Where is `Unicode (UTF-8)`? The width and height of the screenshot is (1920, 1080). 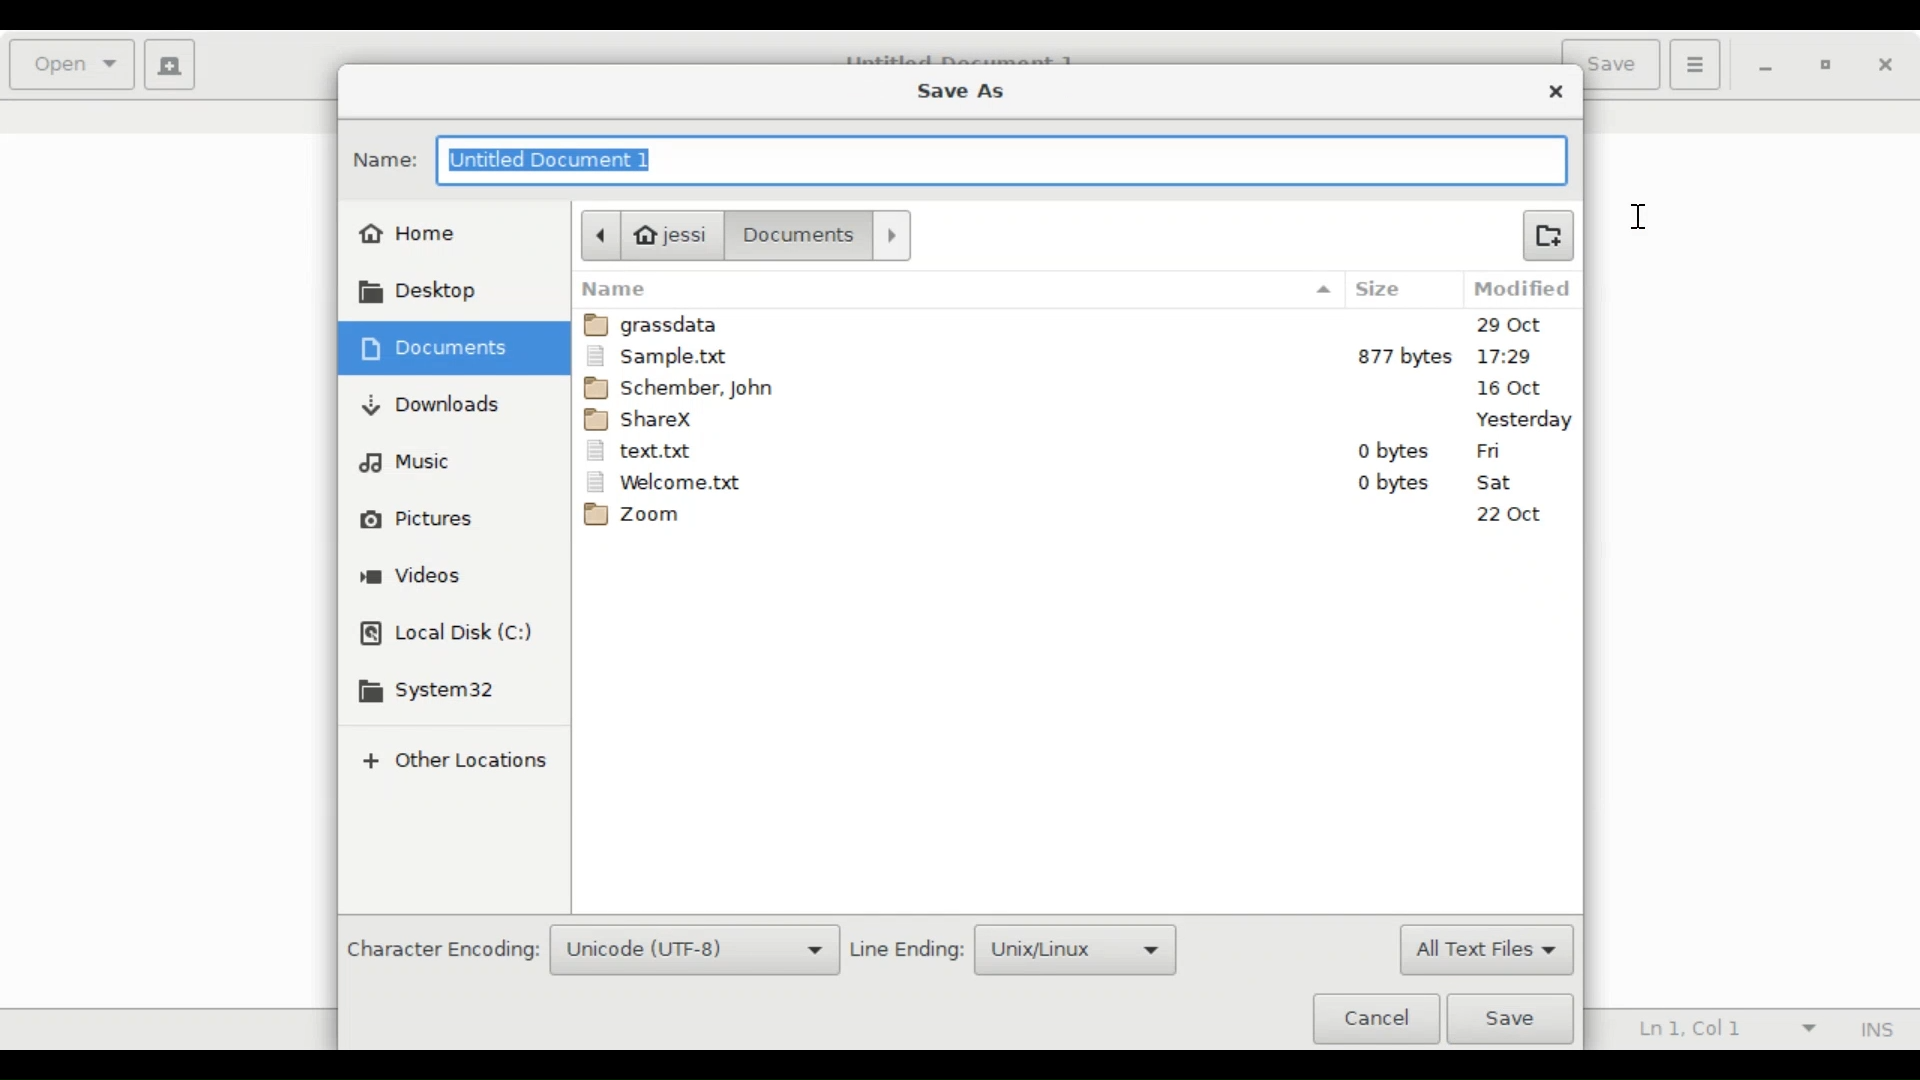 Unicode (UTF-8) is located at coordinates (695, 951).